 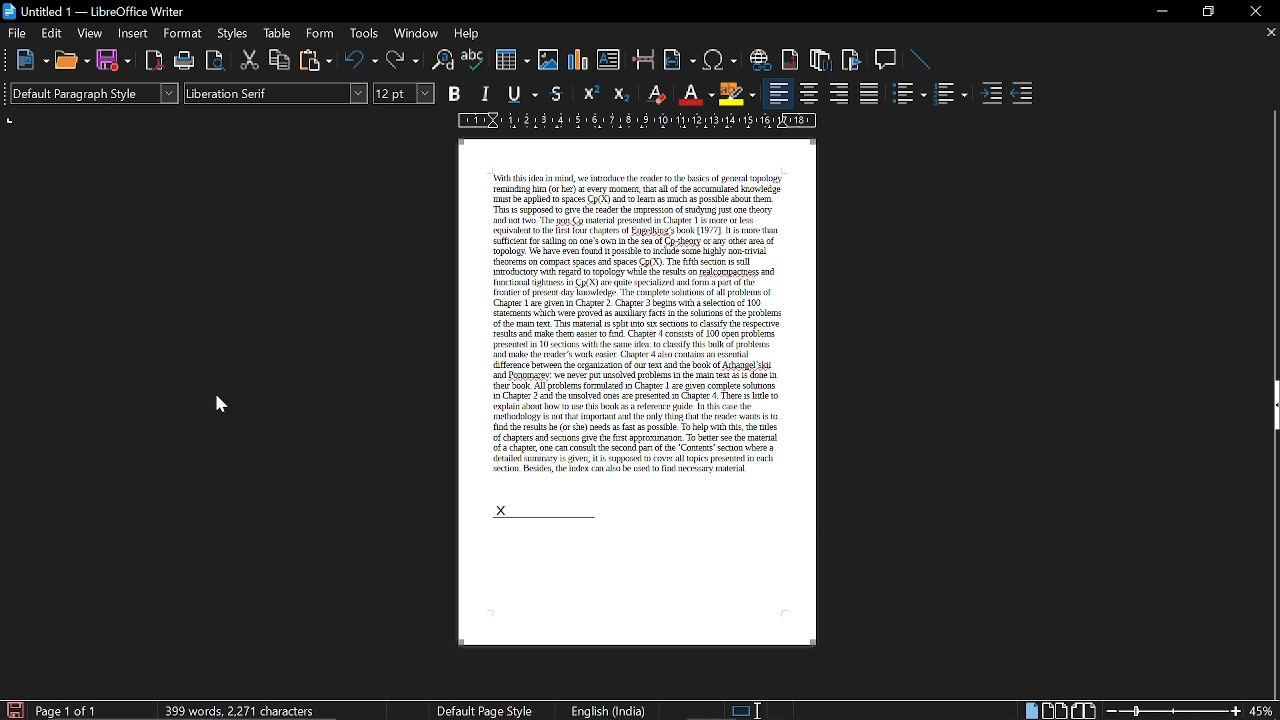 What do you see at coordinates (841, 94) in the screenshot?
I see `align right` at bounding box center [841, 94].